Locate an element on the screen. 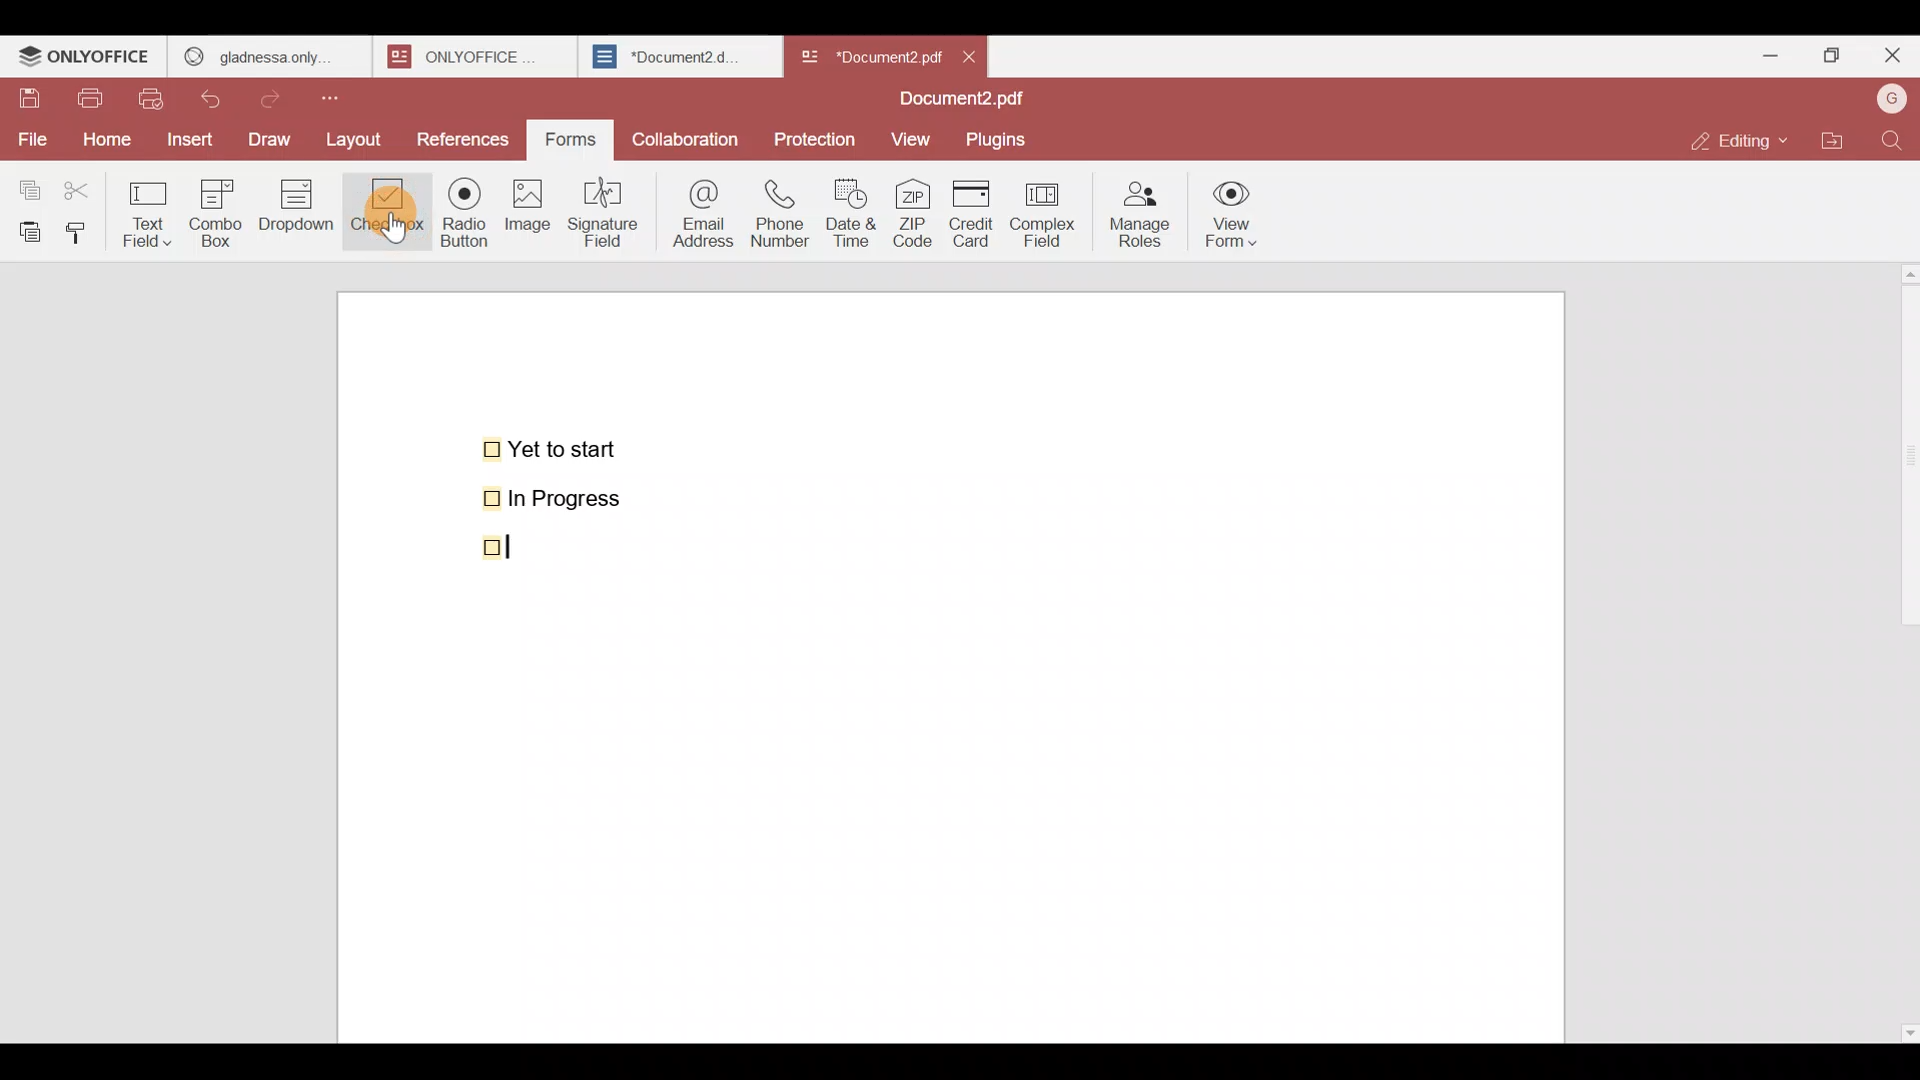 Image resolution: width=1920 pixels, height=1080 pixels. Dropdown is located at coordinates (300, 214).